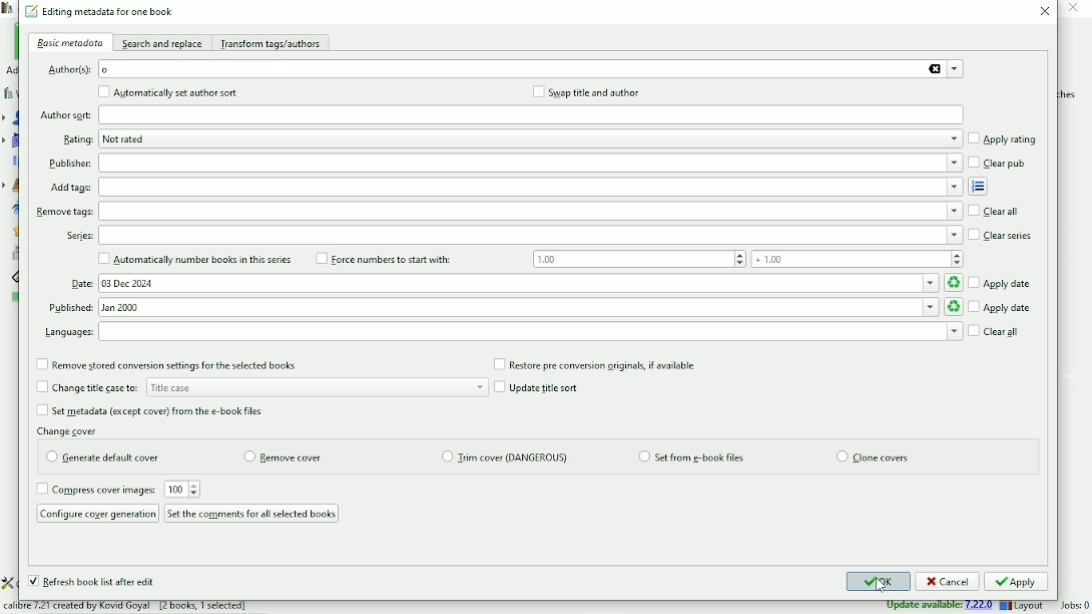 This screenshot has height=614, width=1092. Describe the element at coordinates (178, 490) in the screenshot. I see `compress image input box` at that location.